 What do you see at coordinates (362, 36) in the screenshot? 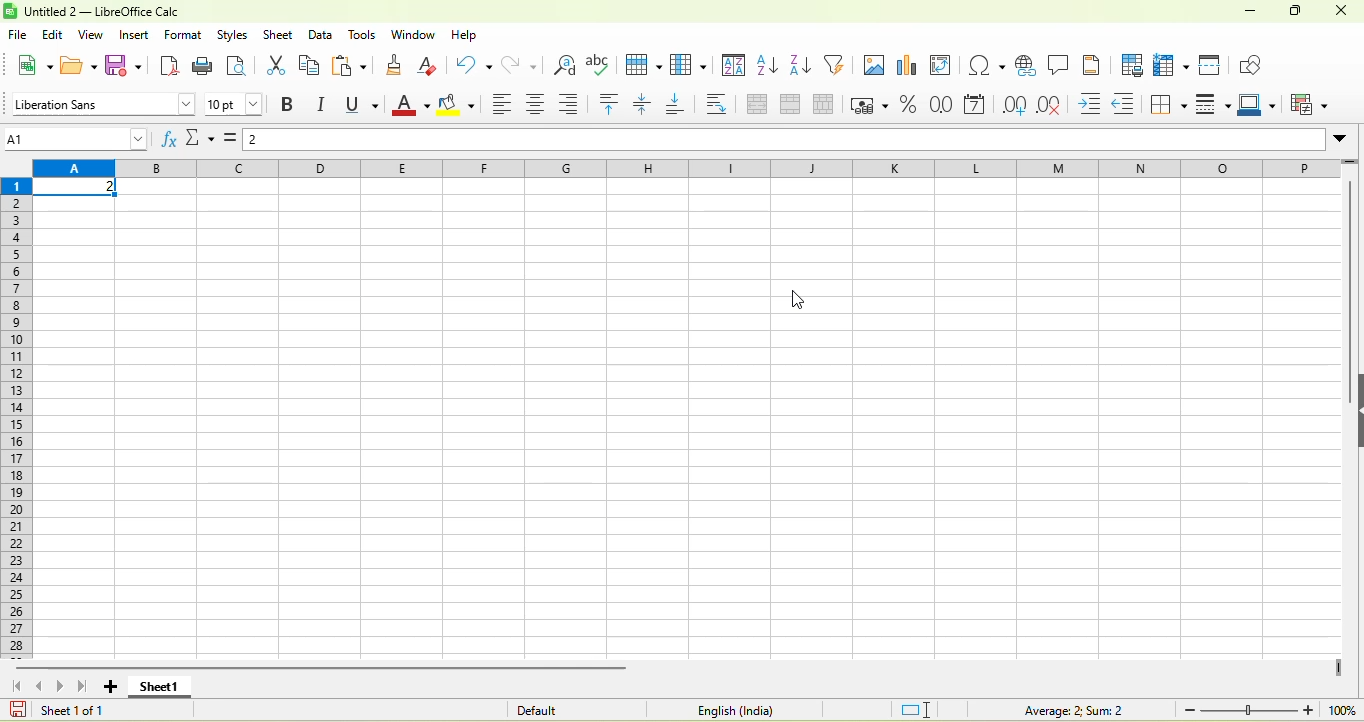
I see `tools` at bounding box center [362, 36].